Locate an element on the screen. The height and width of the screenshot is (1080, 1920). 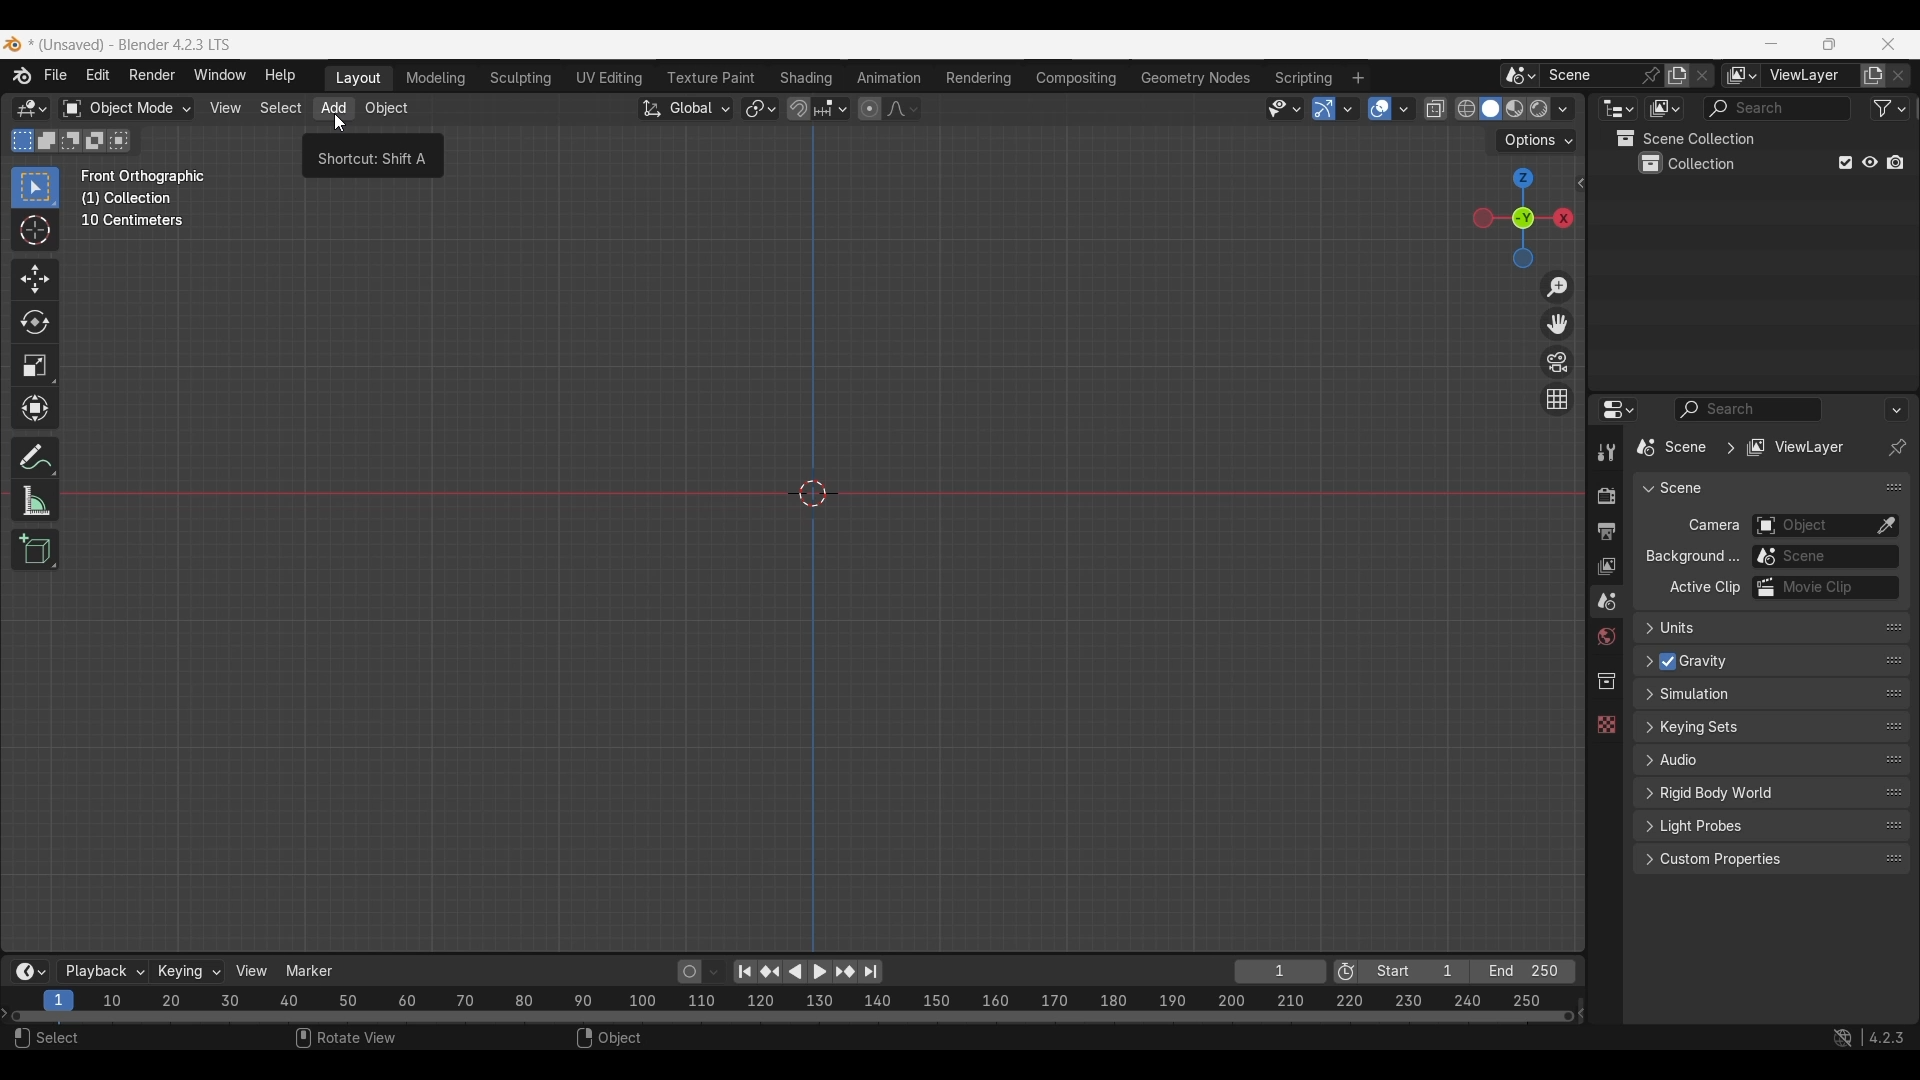
Editor type is located at coordinates (1618, 108).